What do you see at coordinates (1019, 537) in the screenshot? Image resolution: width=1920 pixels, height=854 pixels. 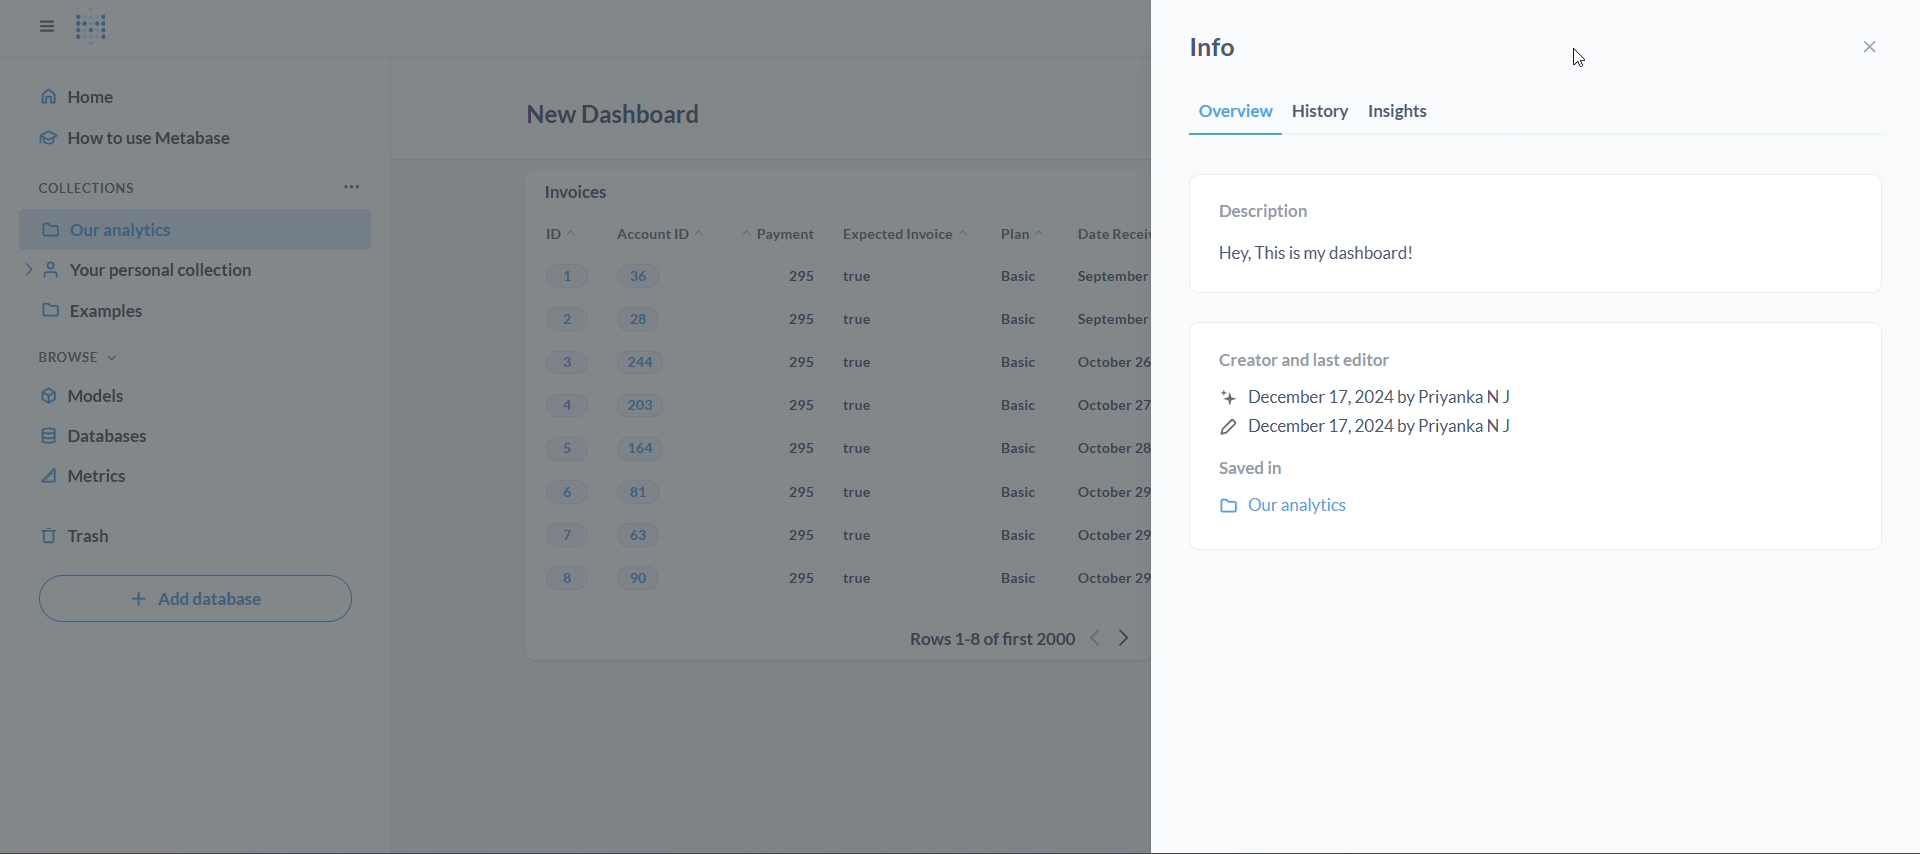 I see `Basic` at bounding box center [1019, 537].